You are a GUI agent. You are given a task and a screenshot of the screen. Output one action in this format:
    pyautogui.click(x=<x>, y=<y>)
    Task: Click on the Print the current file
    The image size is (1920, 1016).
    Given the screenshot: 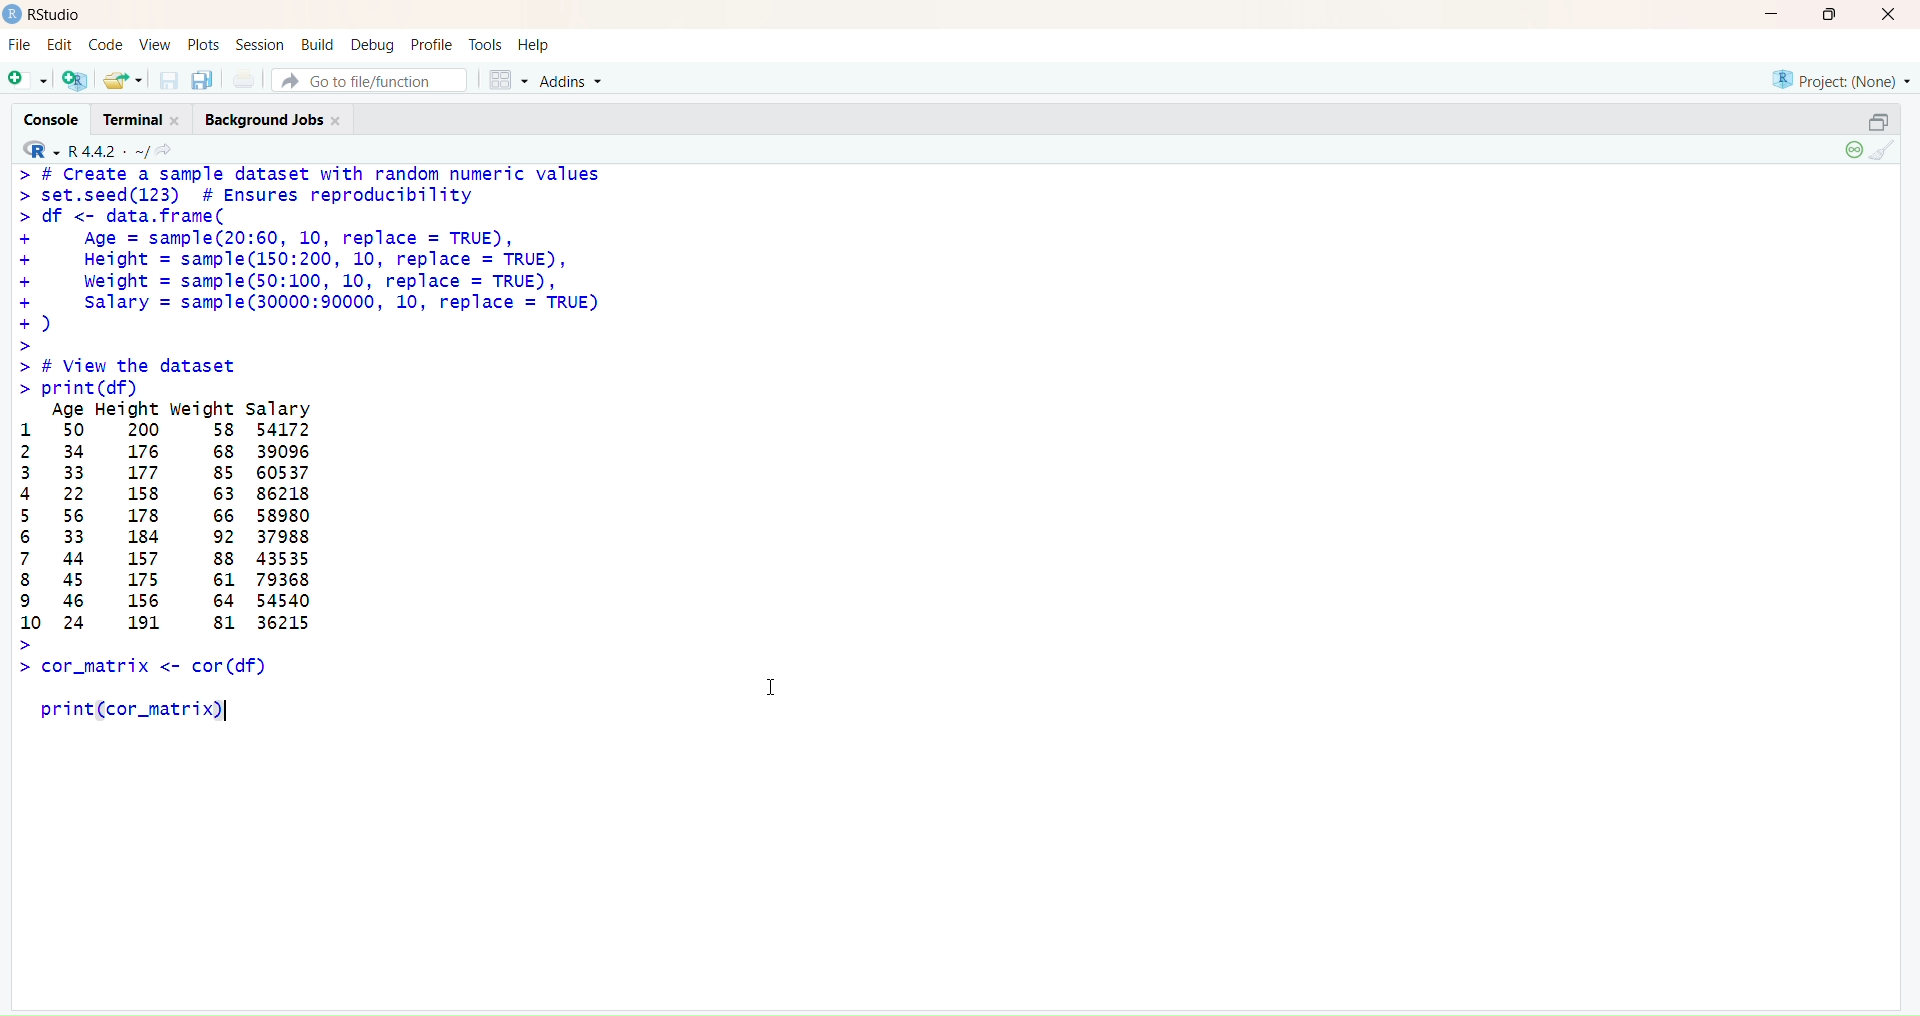 What is the action you would take?
    pyautogui.click(x=245, y=79)
    